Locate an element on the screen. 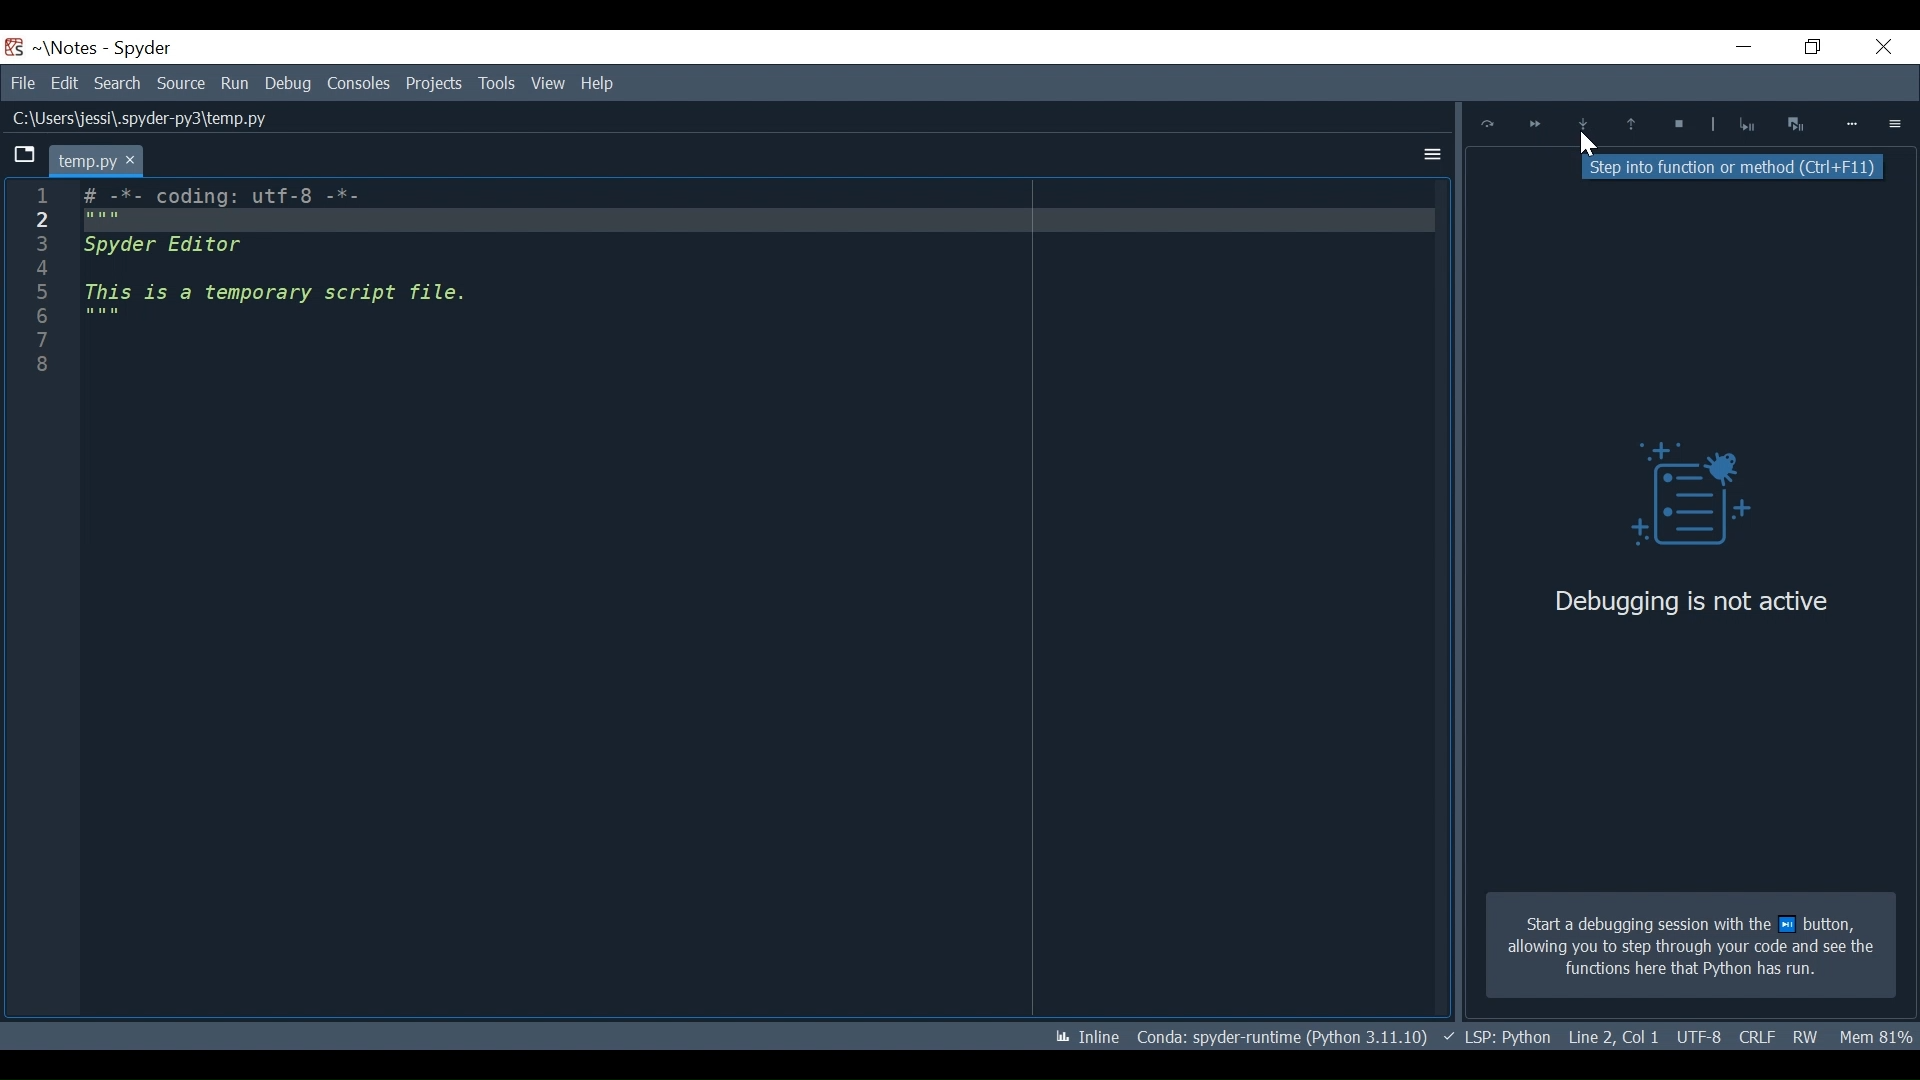 This screenshot has height=1080, width=1920. Continue ExecutionUntil next breakpoint is located at coordinates (1534, 127).